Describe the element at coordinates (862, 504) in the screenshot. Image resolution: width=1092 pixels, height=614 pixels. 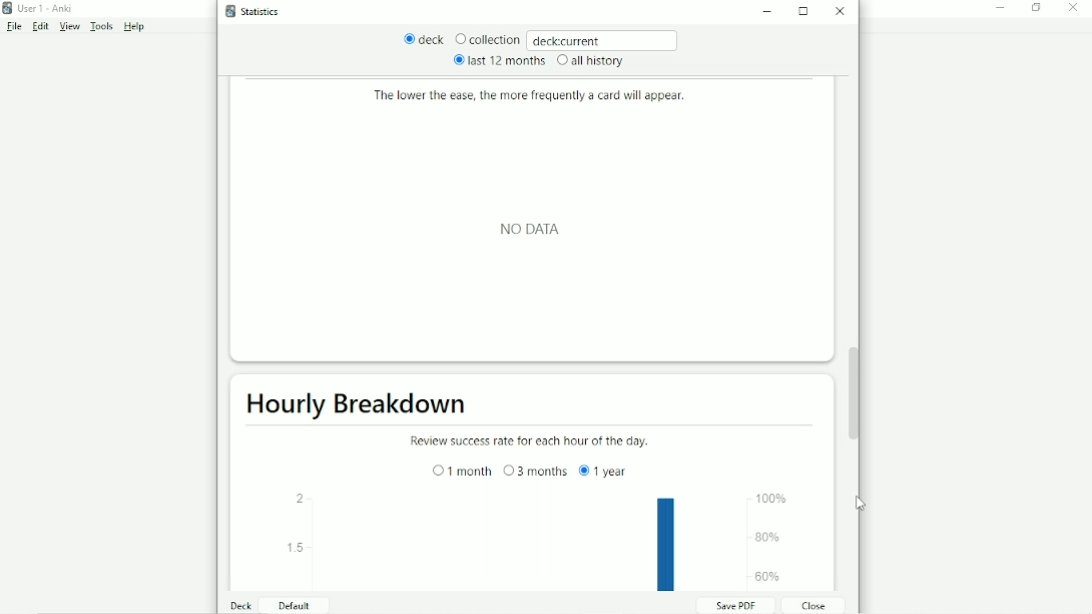
I see `Cursor` at that location.